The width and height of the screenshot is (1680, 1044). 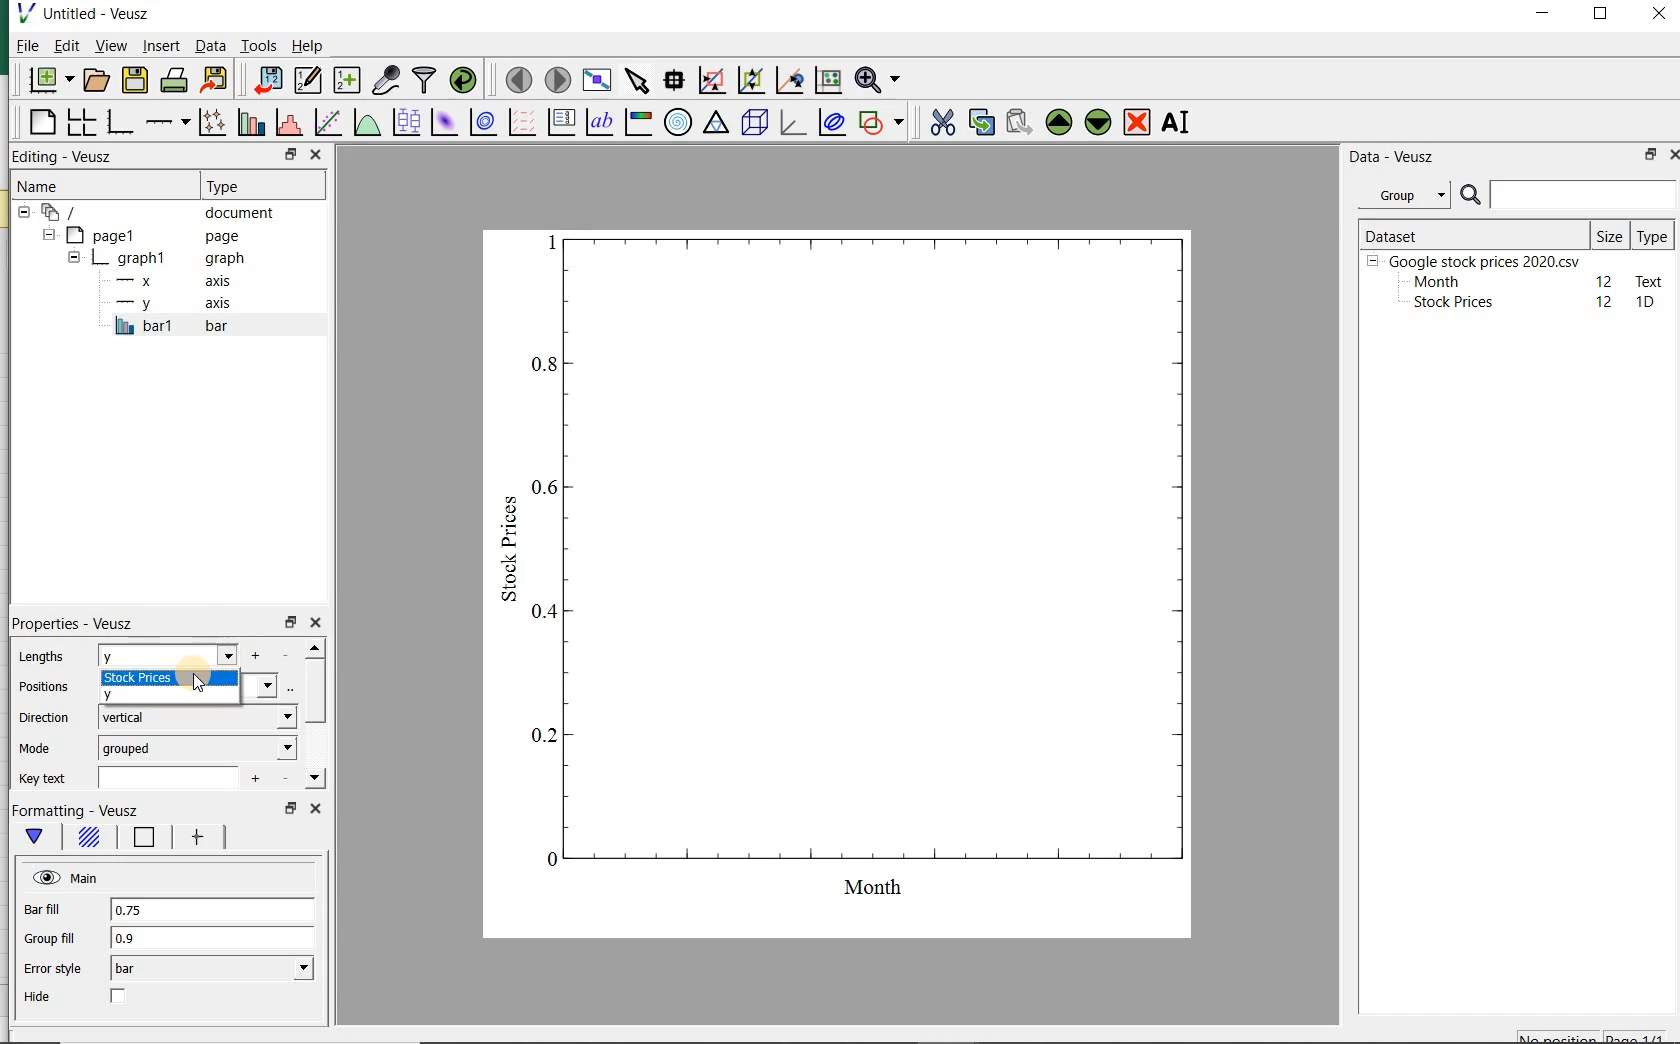 What do you see at coordinates (174, 82) in the screenshot?
I see `print the document` at bounding box center [174, 82].